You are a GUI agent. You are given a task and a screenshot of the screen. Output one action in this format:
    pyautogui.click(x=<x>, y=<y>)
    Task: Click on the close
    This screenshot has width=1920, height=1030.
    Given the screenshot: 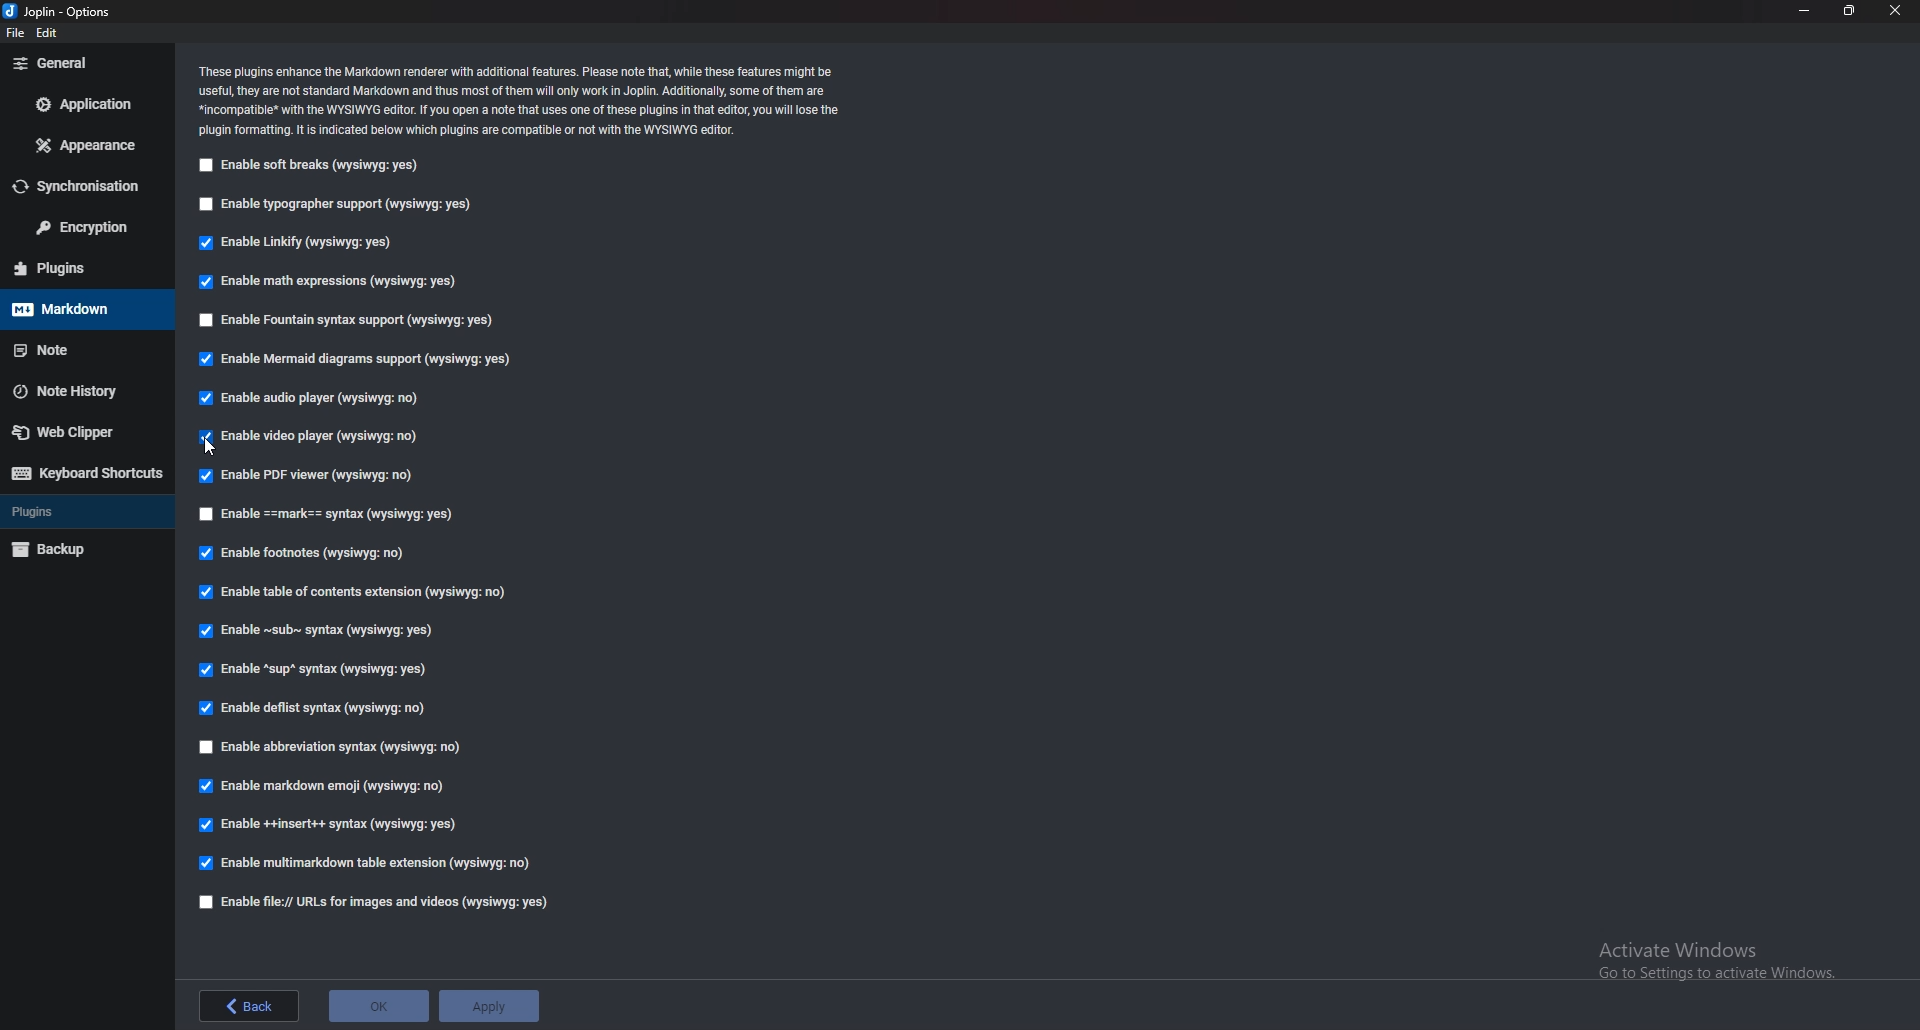 What is the action you would take?
    pyautogui.click(x=1892, y=11)
    